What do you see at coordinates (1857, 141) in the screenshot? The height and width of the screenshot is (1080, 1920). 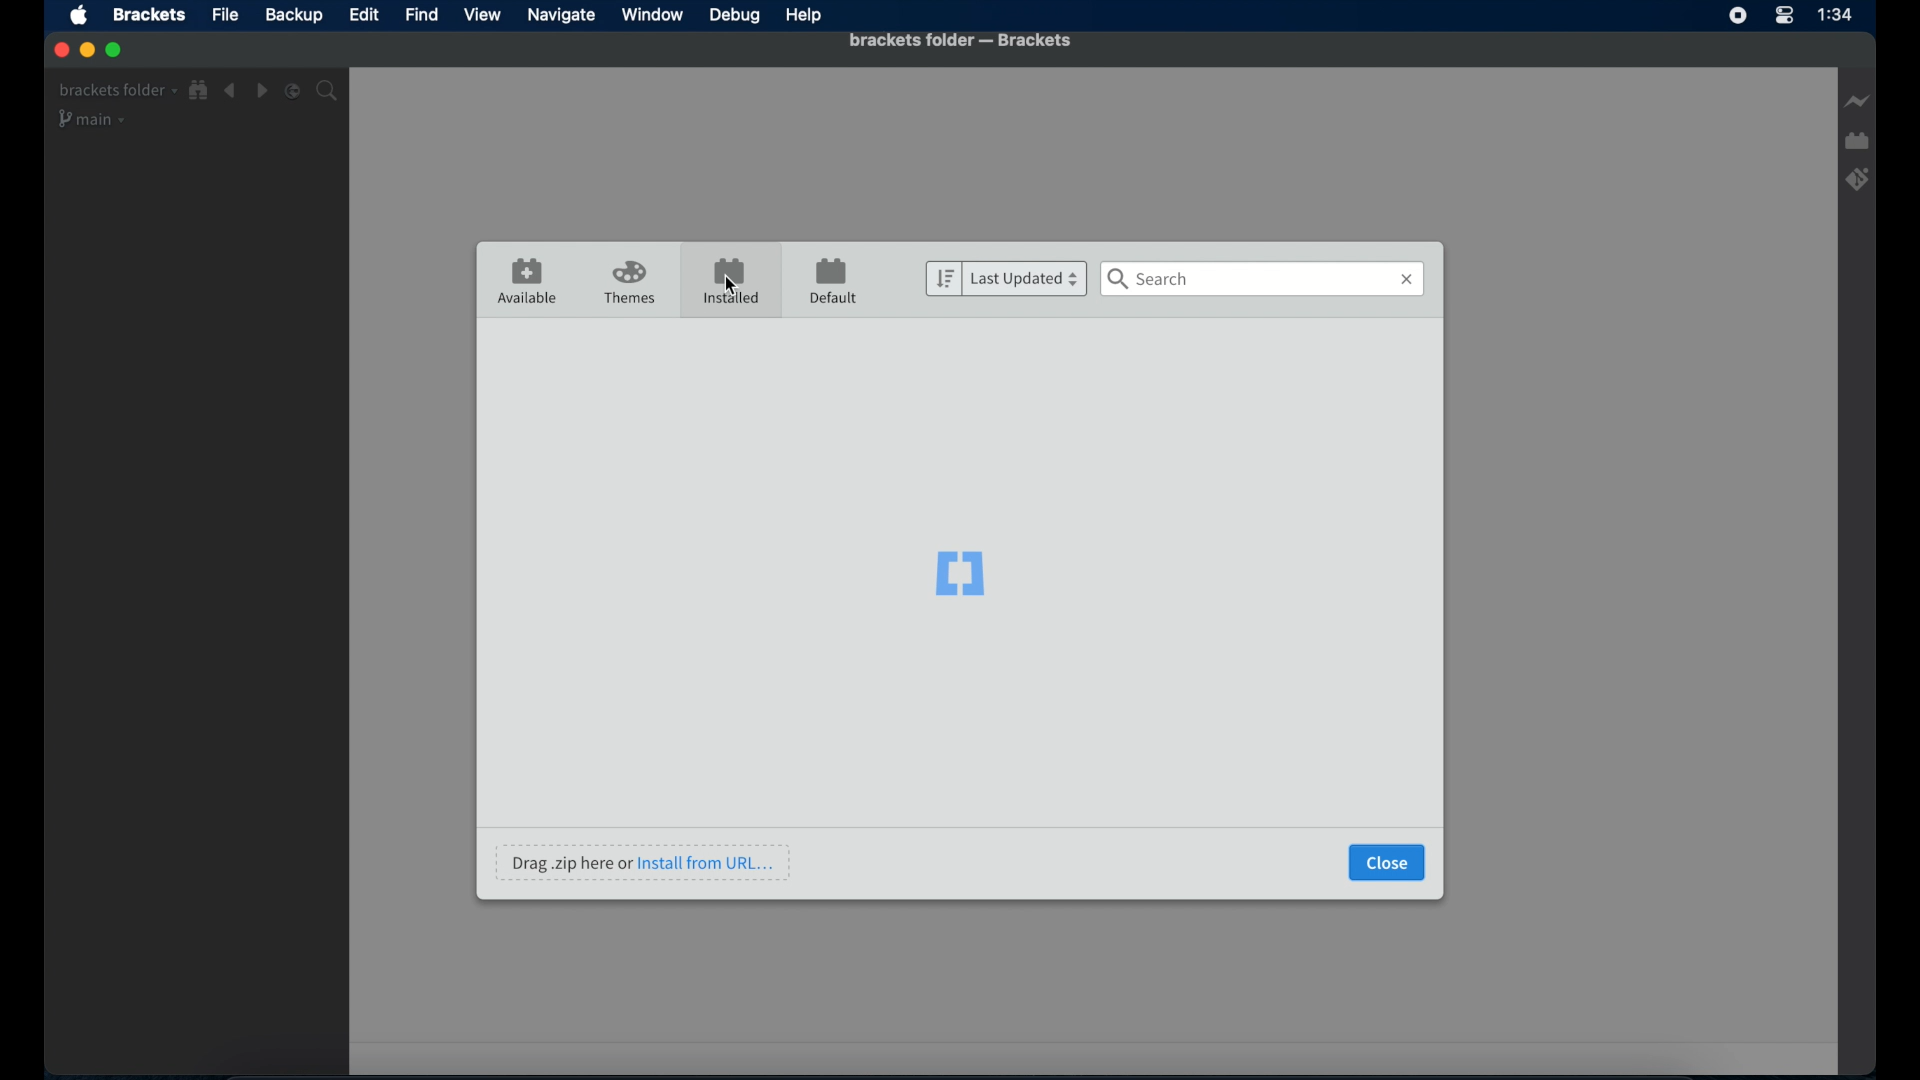 I see `Extension manager` at bounding box center [1857, 141].